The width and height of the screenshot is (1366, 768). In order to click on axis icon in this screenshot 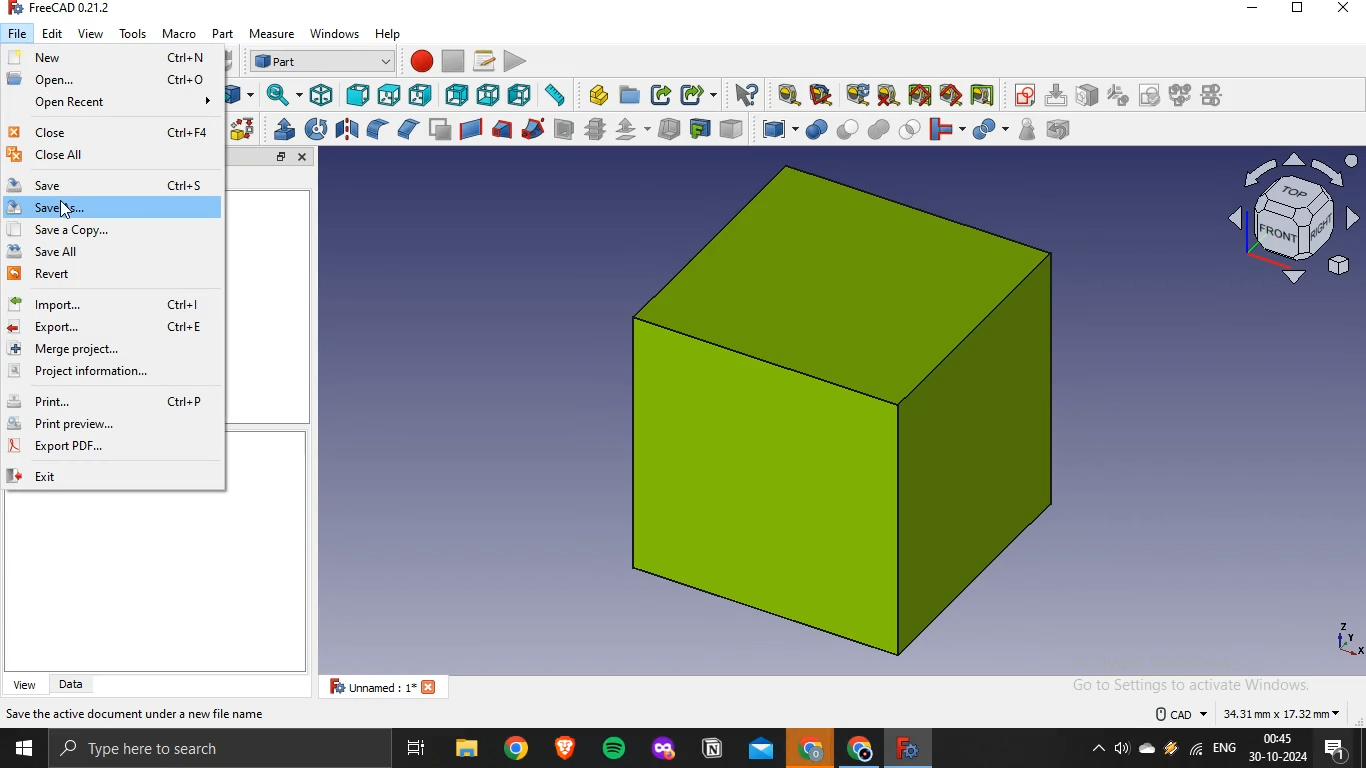, I will do `click(1293, 219)`.